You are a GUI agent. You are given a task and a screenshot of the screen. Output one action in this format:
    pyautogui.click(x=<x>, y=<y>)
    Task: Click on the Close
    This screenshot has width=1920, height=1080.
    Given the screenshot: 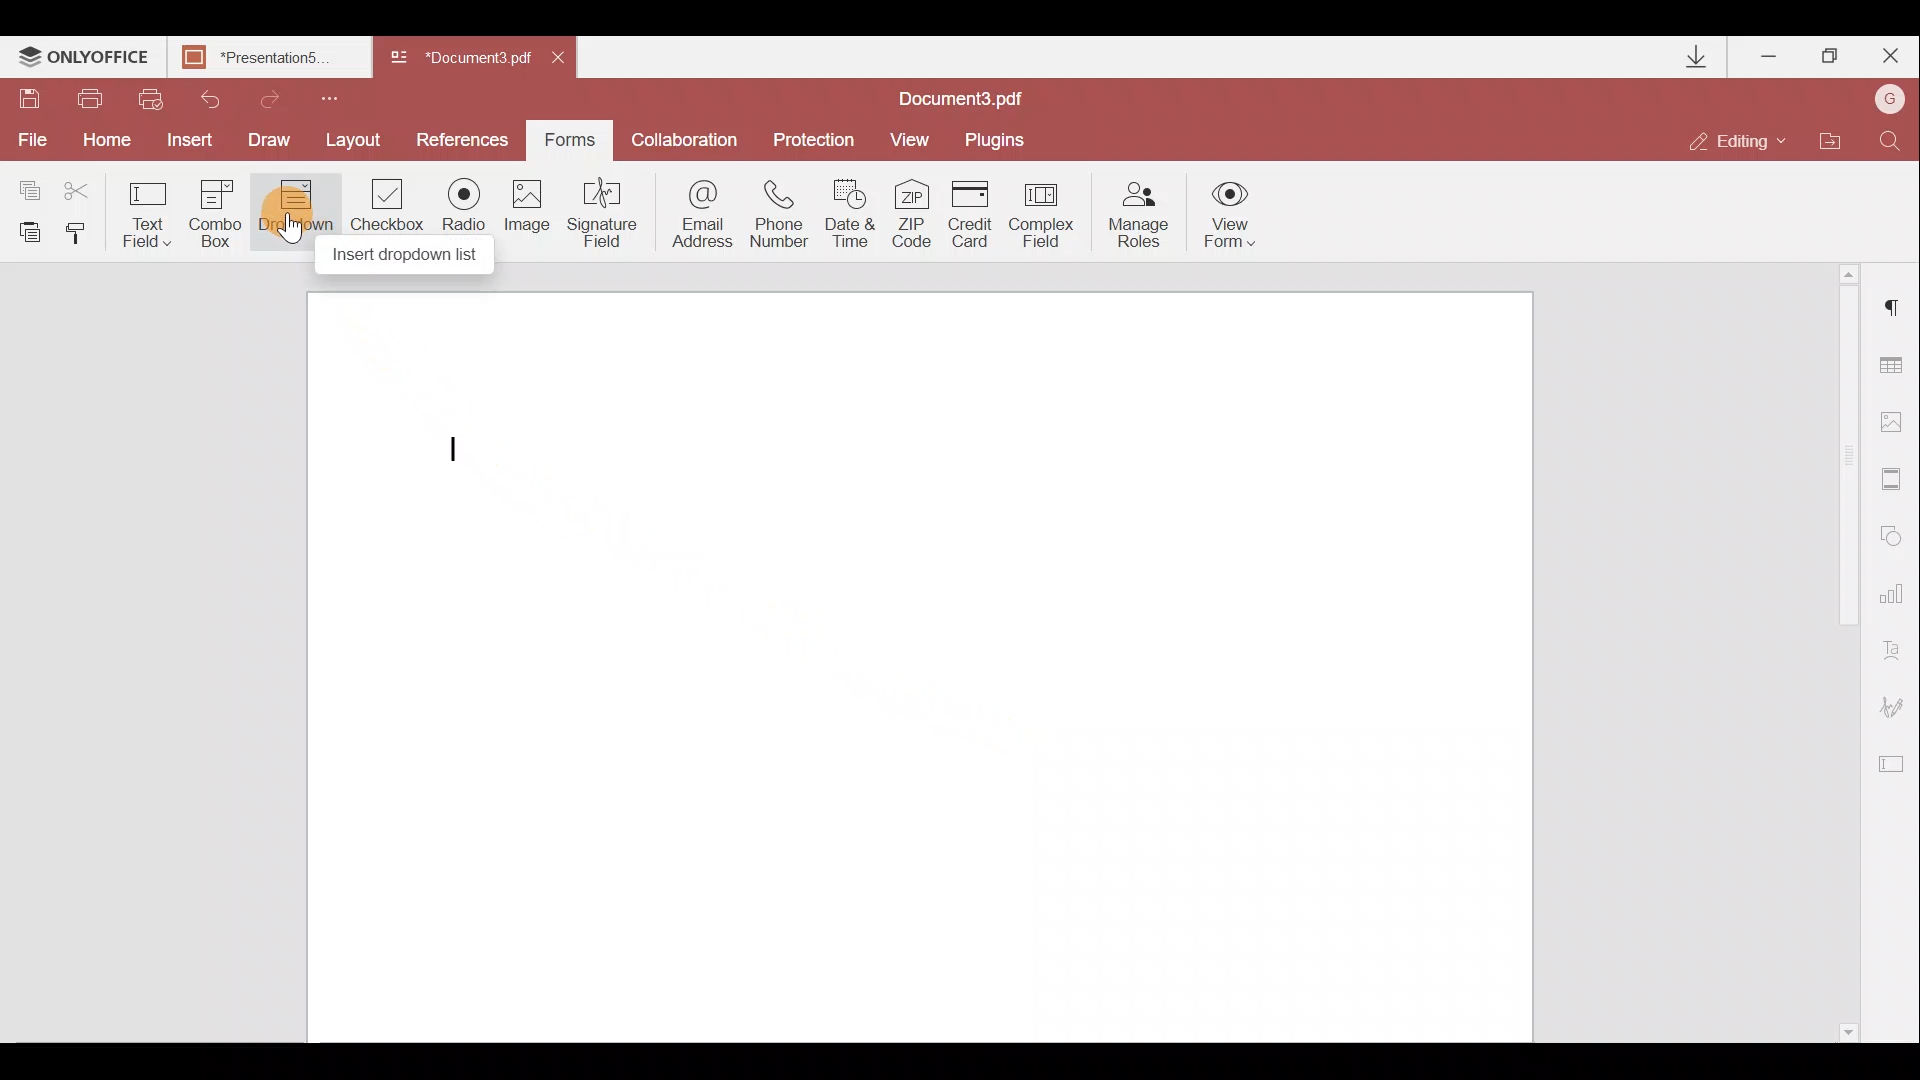 What is the action you would take?
    pyautogui.click(x=569, y=62)
    